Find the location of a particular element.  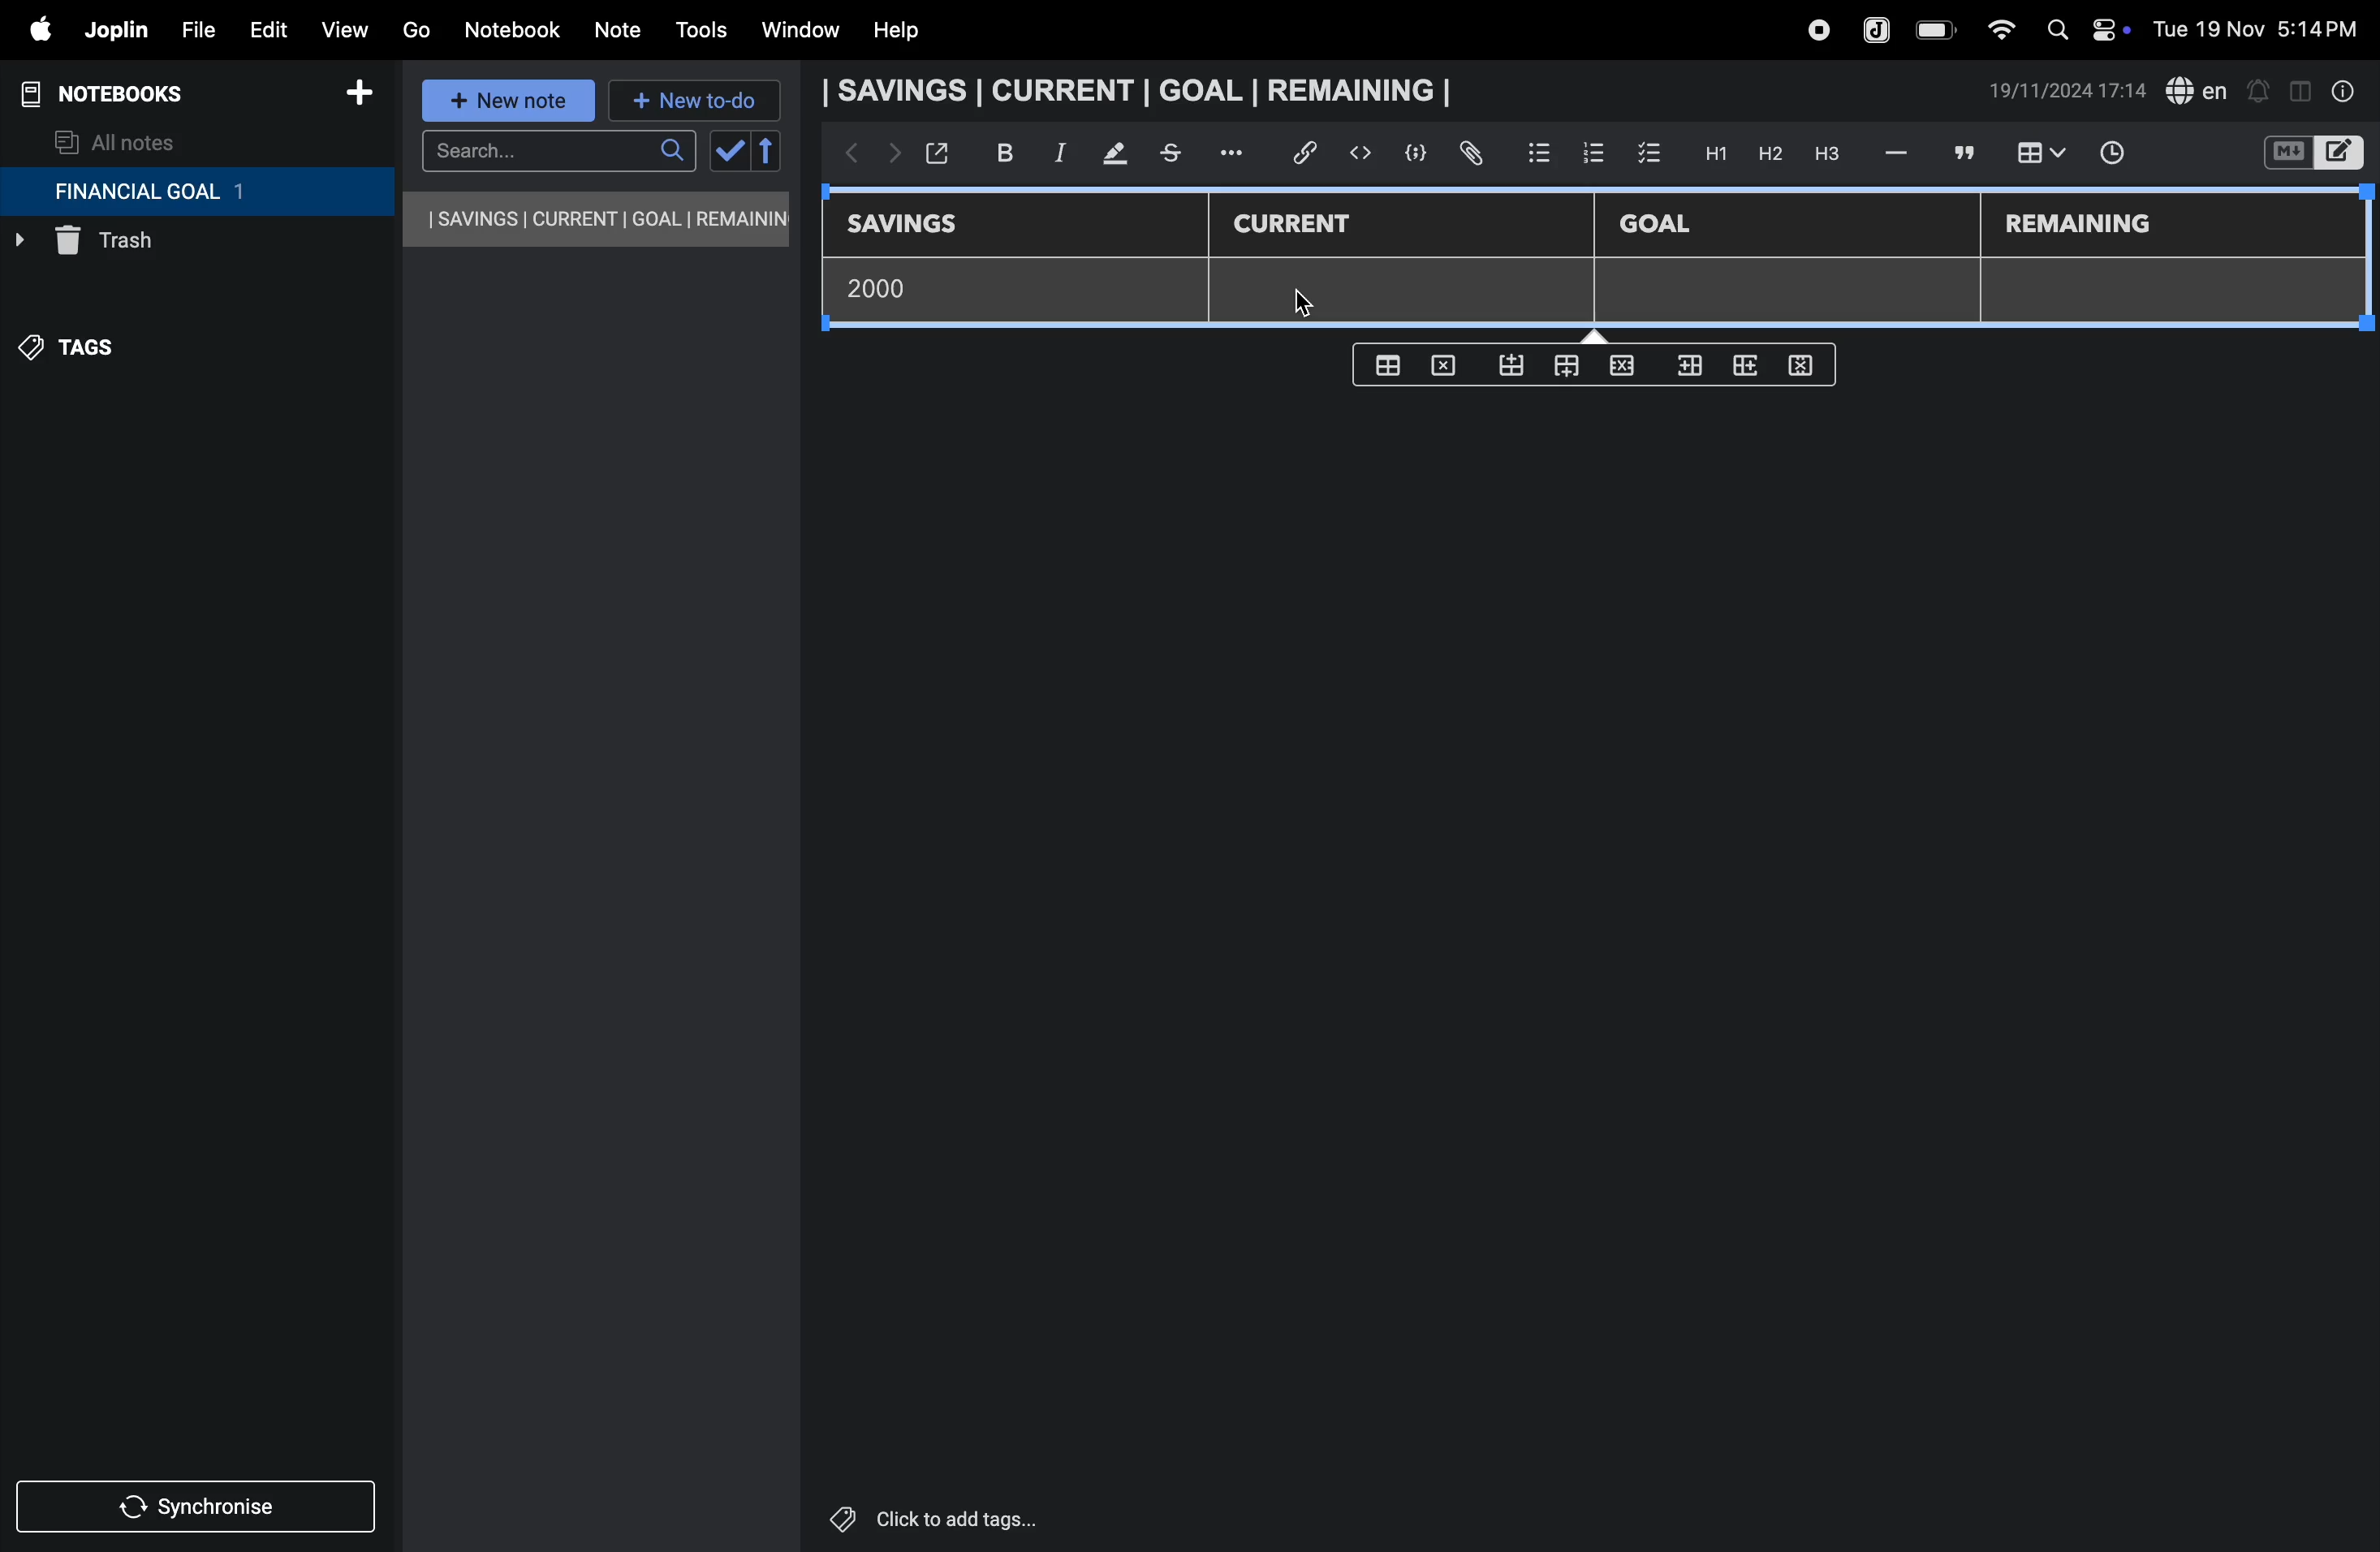

hifen is located at coordinates (1899, 152).